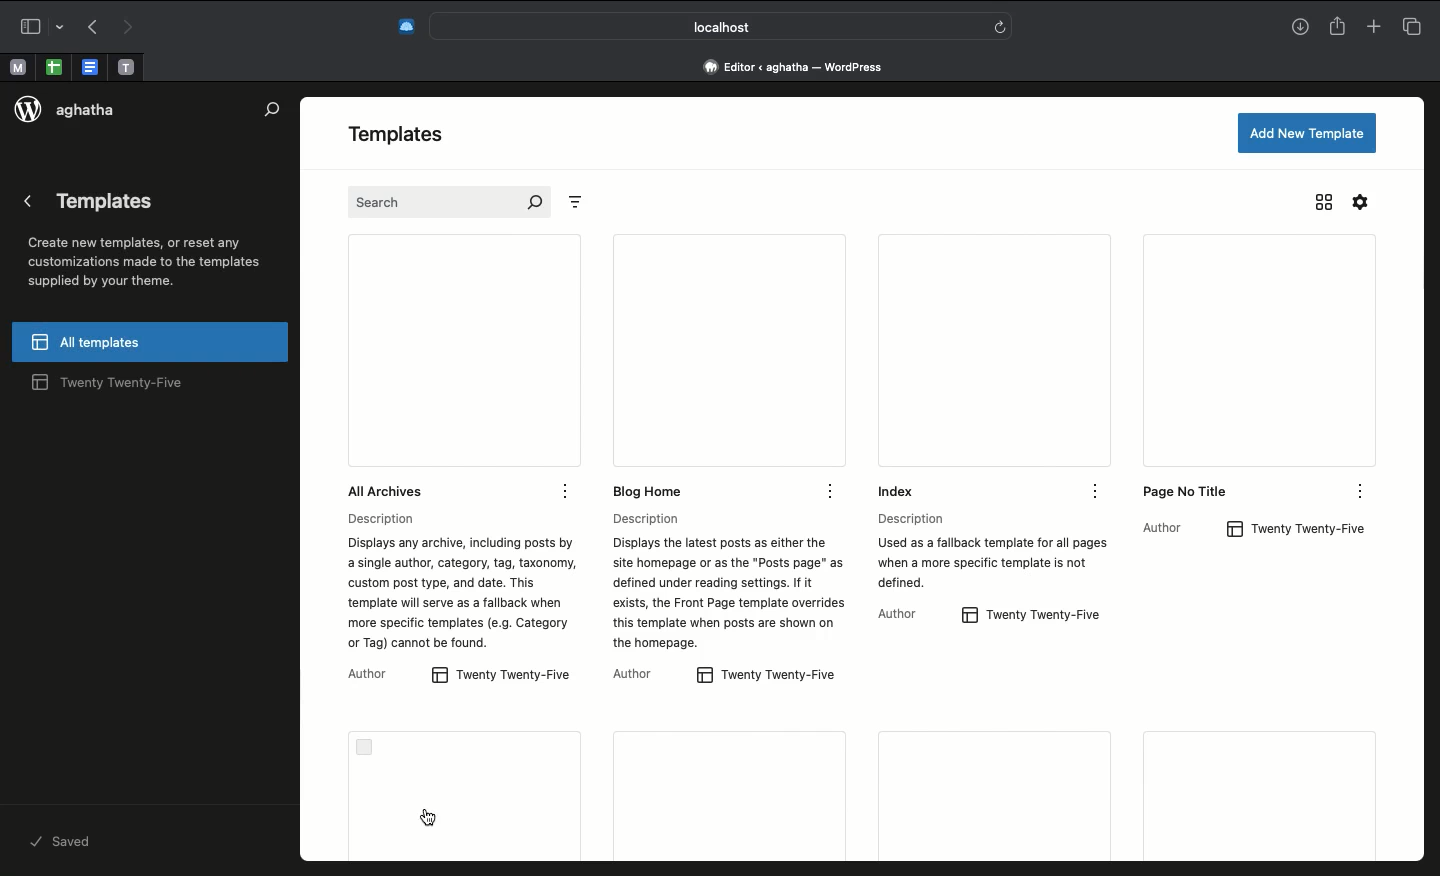 The height and width of the screenshot is (876, 1440). I want to click on Page no title, so click(1254, 370).